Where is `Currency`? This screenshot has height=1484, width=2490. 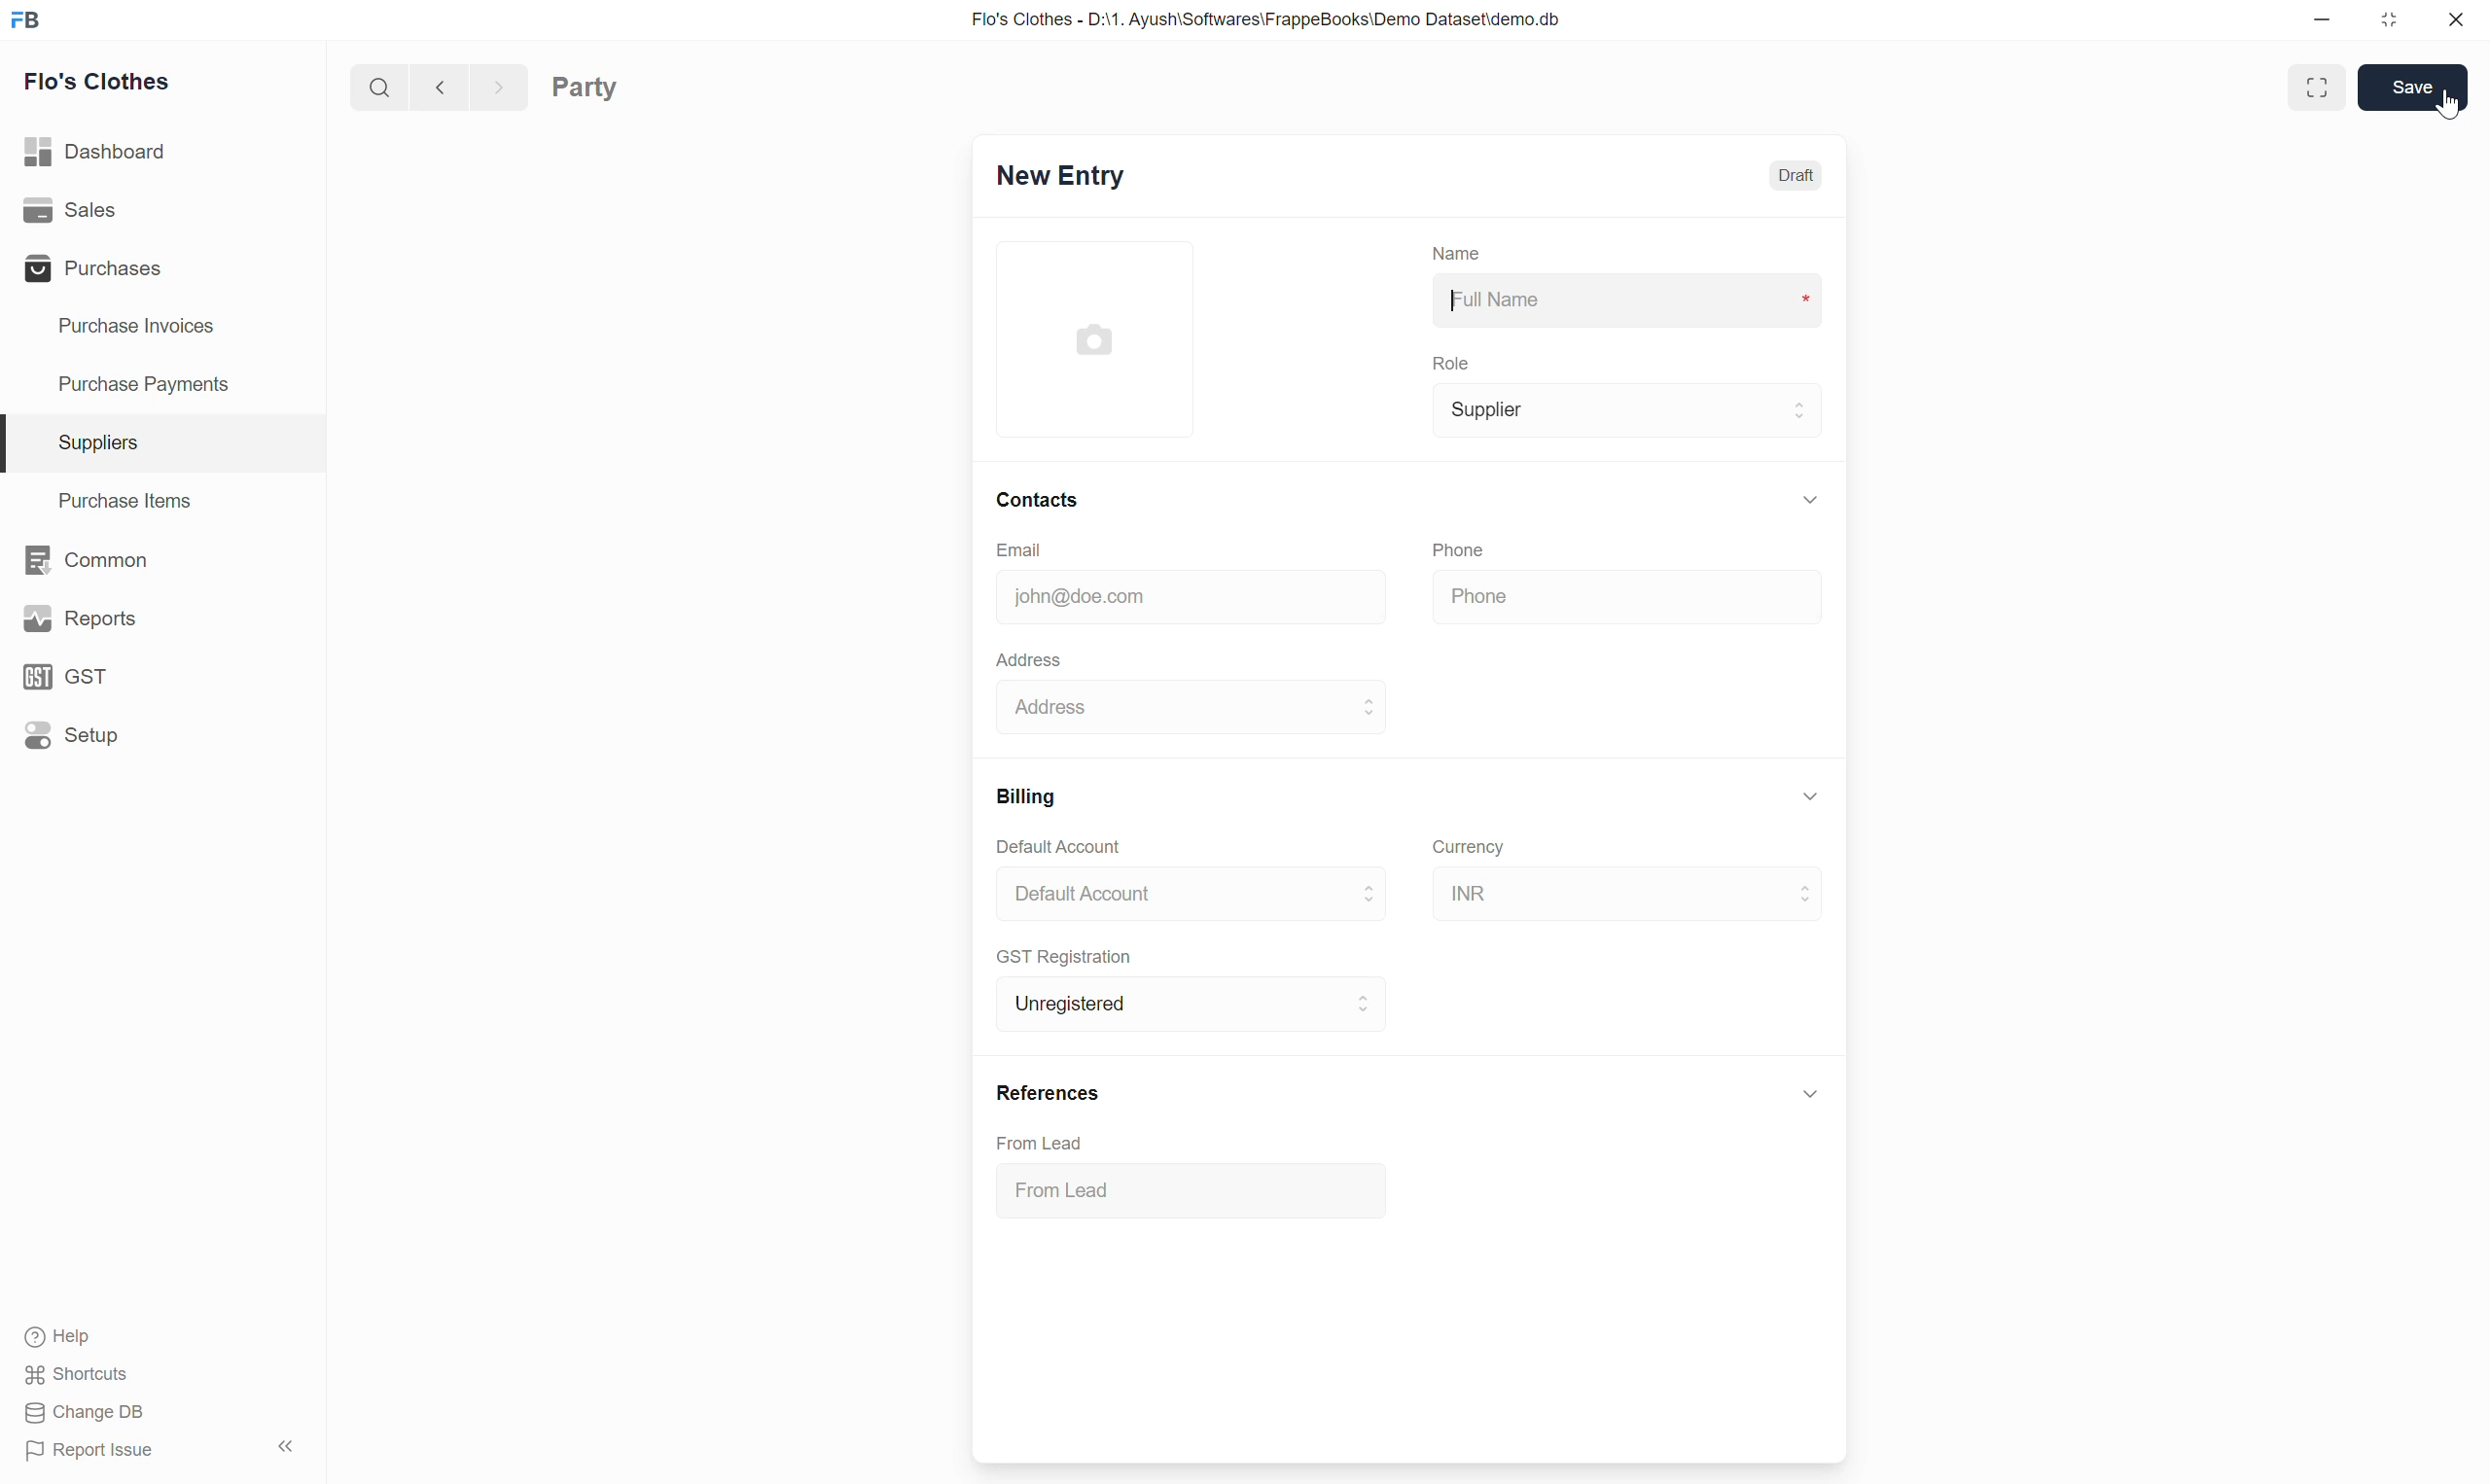
Currency is located at coordinates (1469, 848).